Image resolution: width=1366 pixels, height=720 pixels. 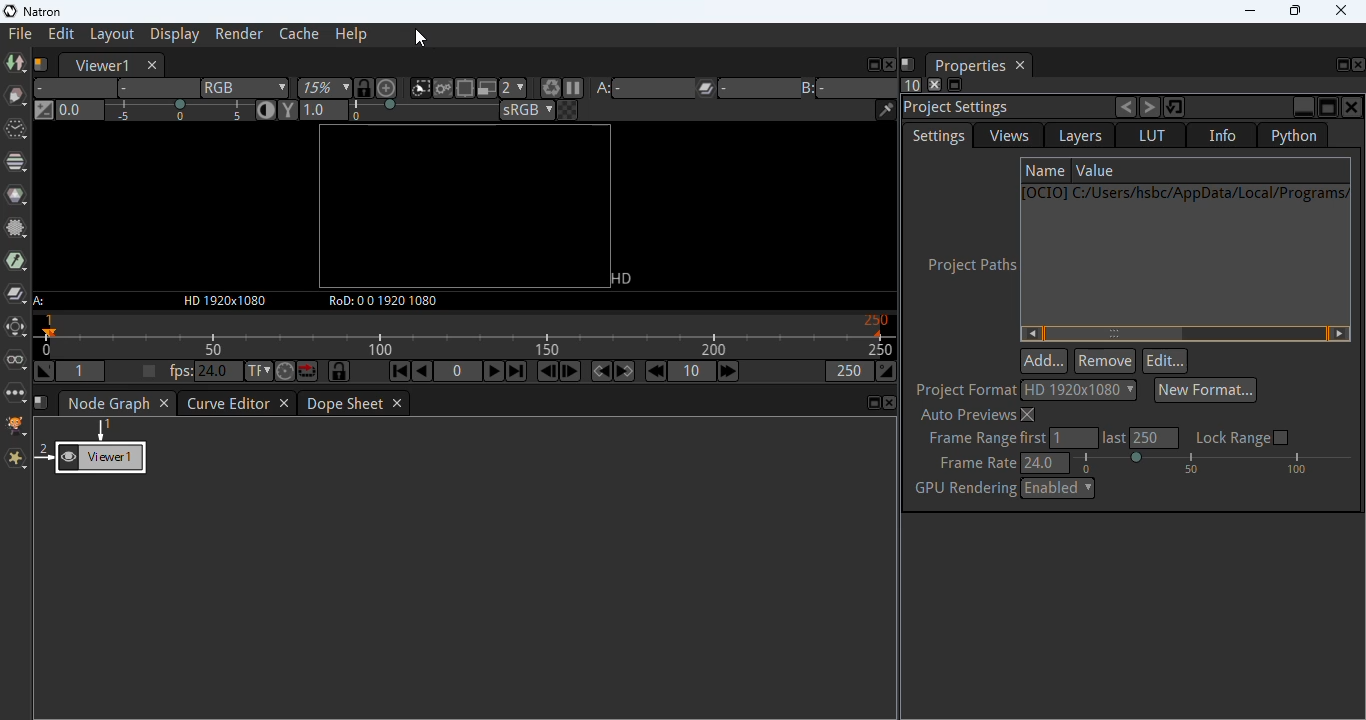 What do you see at coordinates (284, 404) in the screenshot?
I see `close tab` at bounding box center [284, 404].